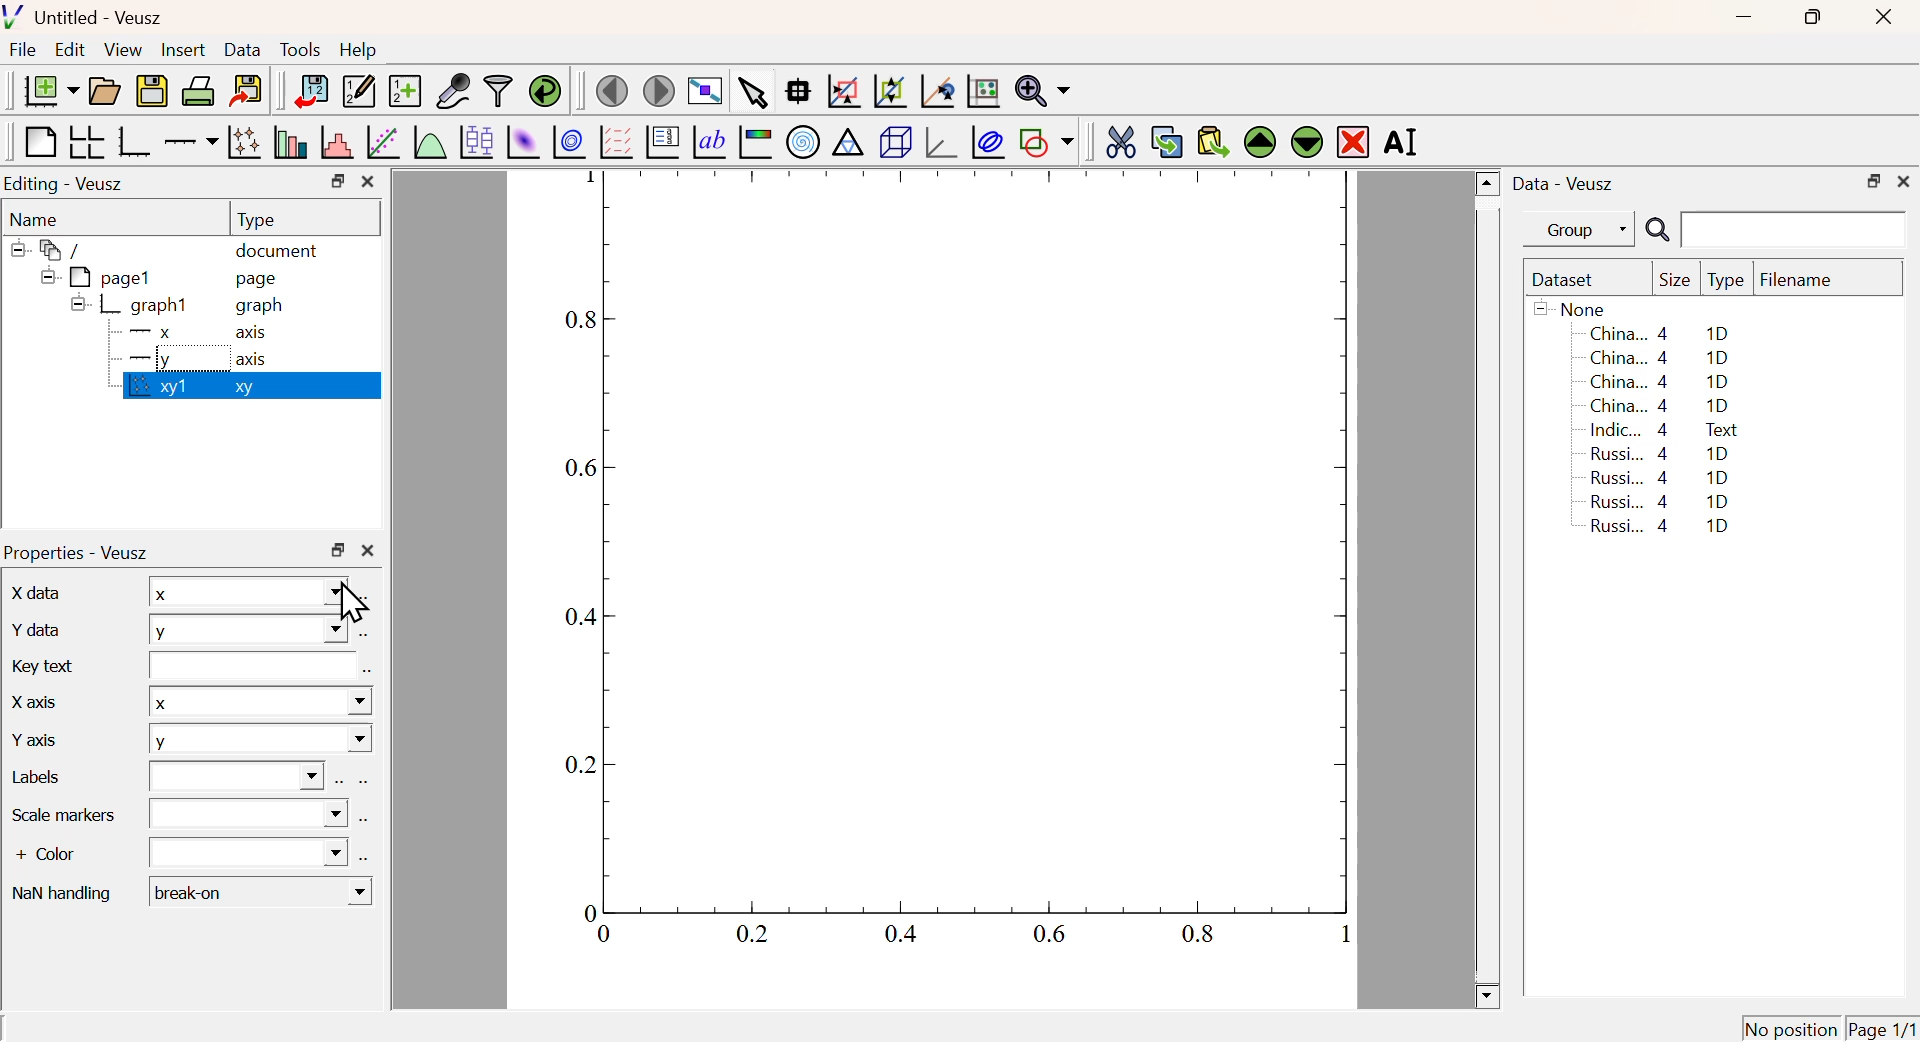 The width and height of the screenshot is (1920, 1042). I want to click on Image Color bar, so click(756, 143).